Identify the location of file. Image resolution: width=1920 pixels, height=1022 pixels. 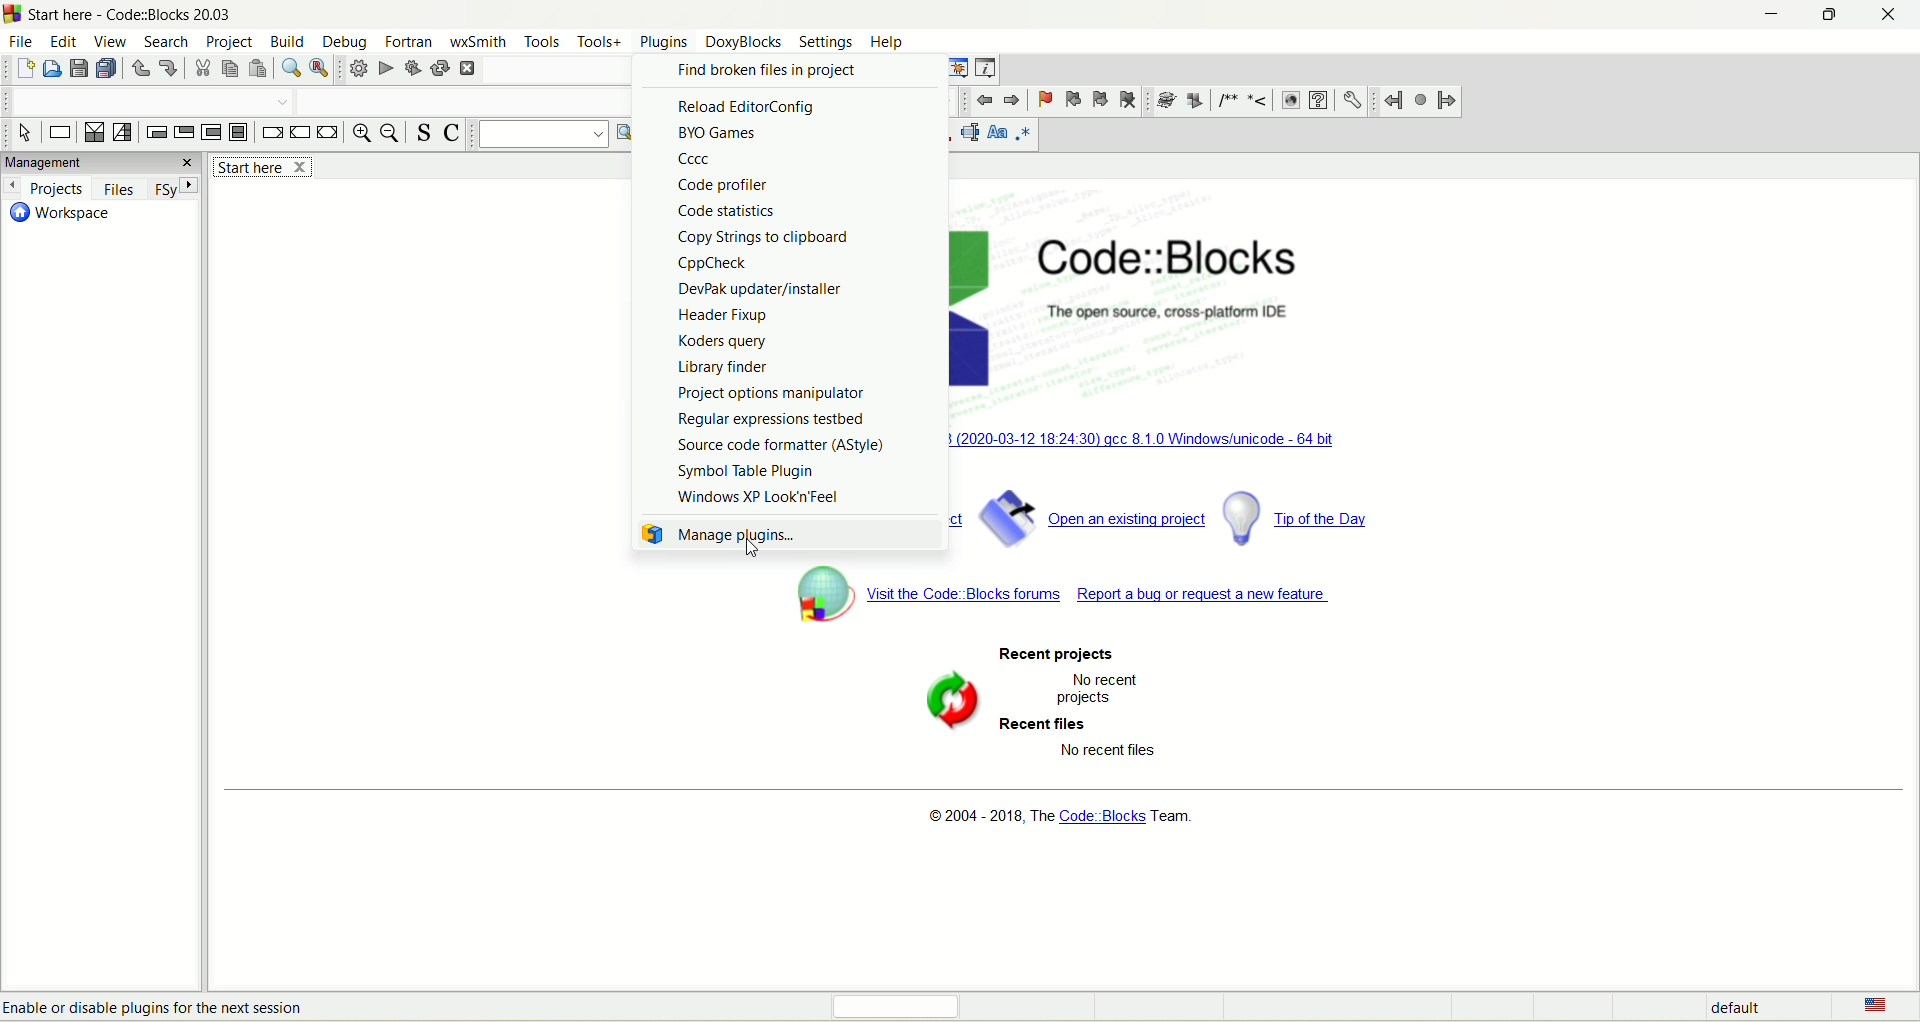
(23, 42).